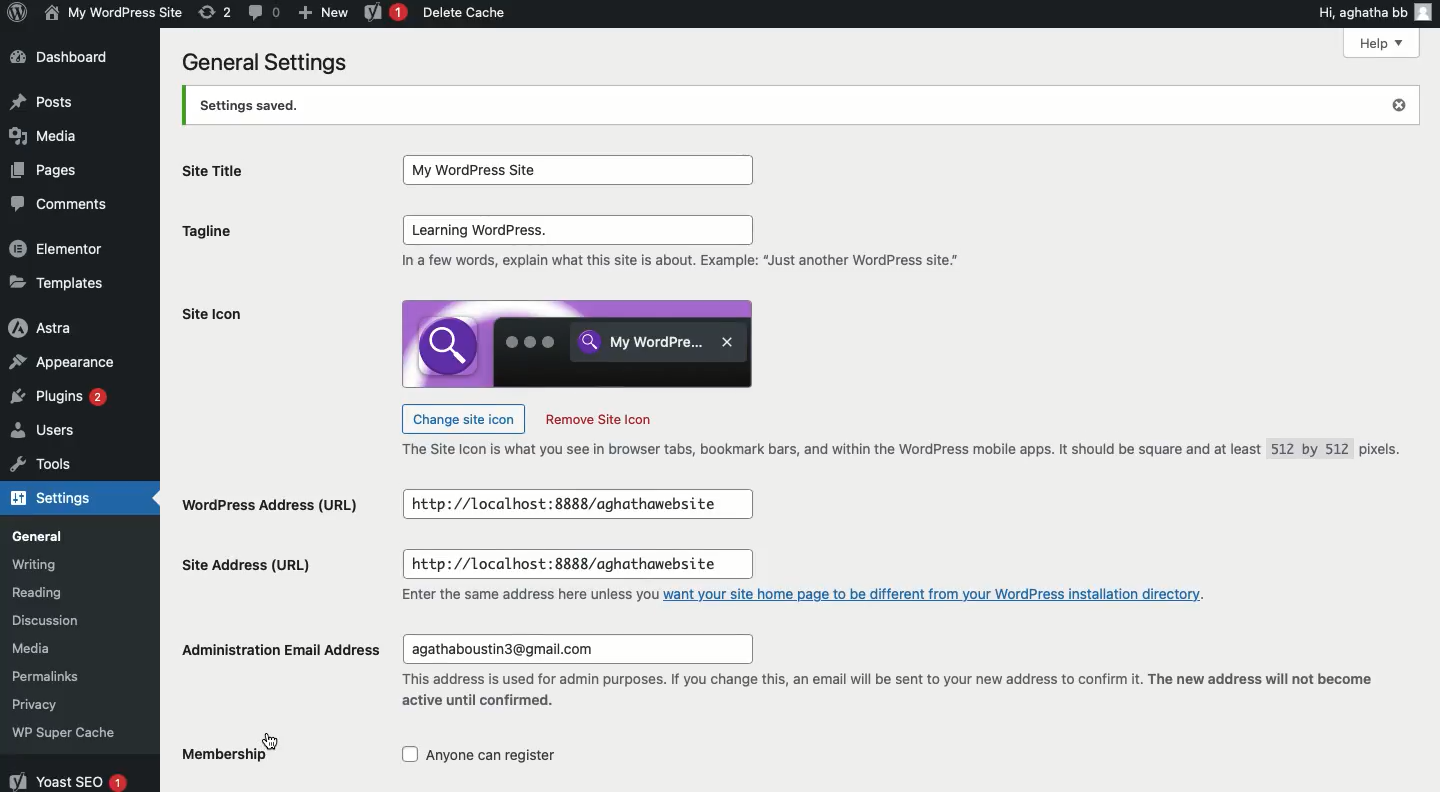 This screenshot has width=1440, height=792. Describe the element at coordinates (690, 266) in the screenshot. I see `In a few words, explain what this site is about. Example: “Just another WordPress site.”` at that location.